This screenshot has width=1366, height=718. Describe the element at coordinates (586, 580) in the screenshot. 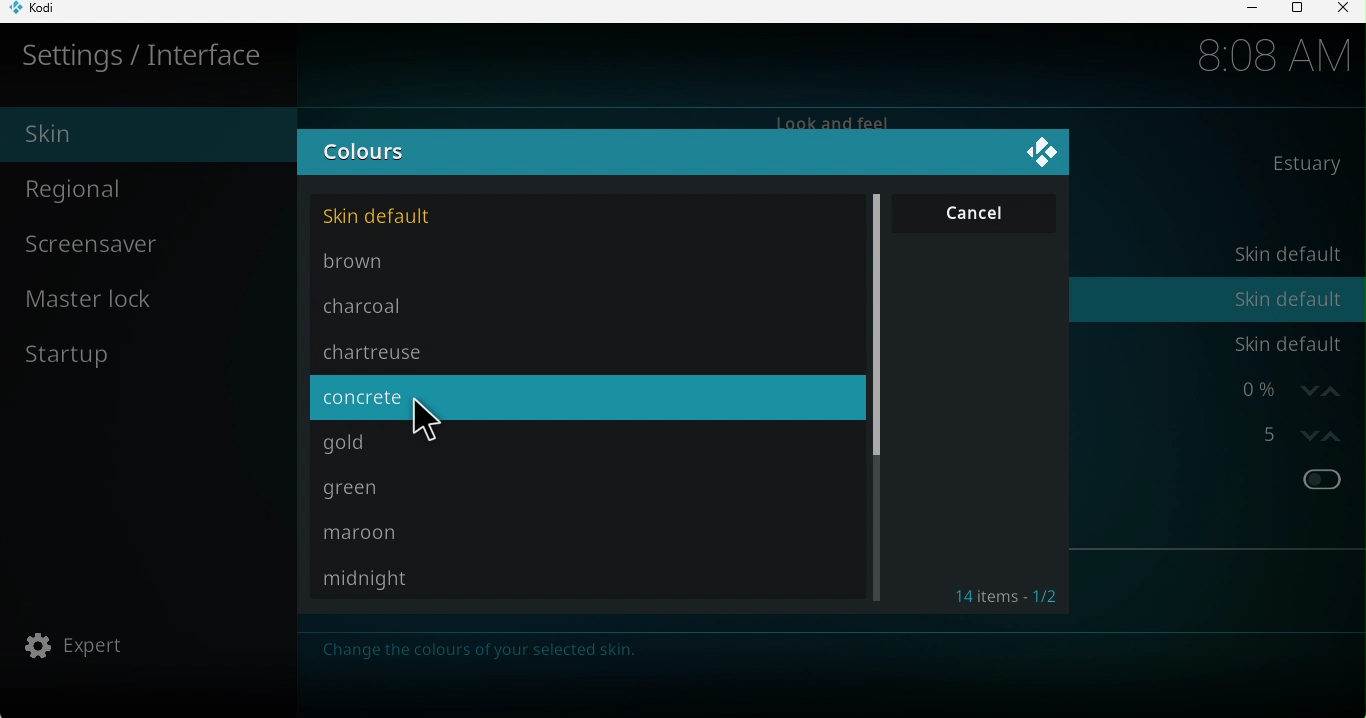

I see `Midnight` at that location.